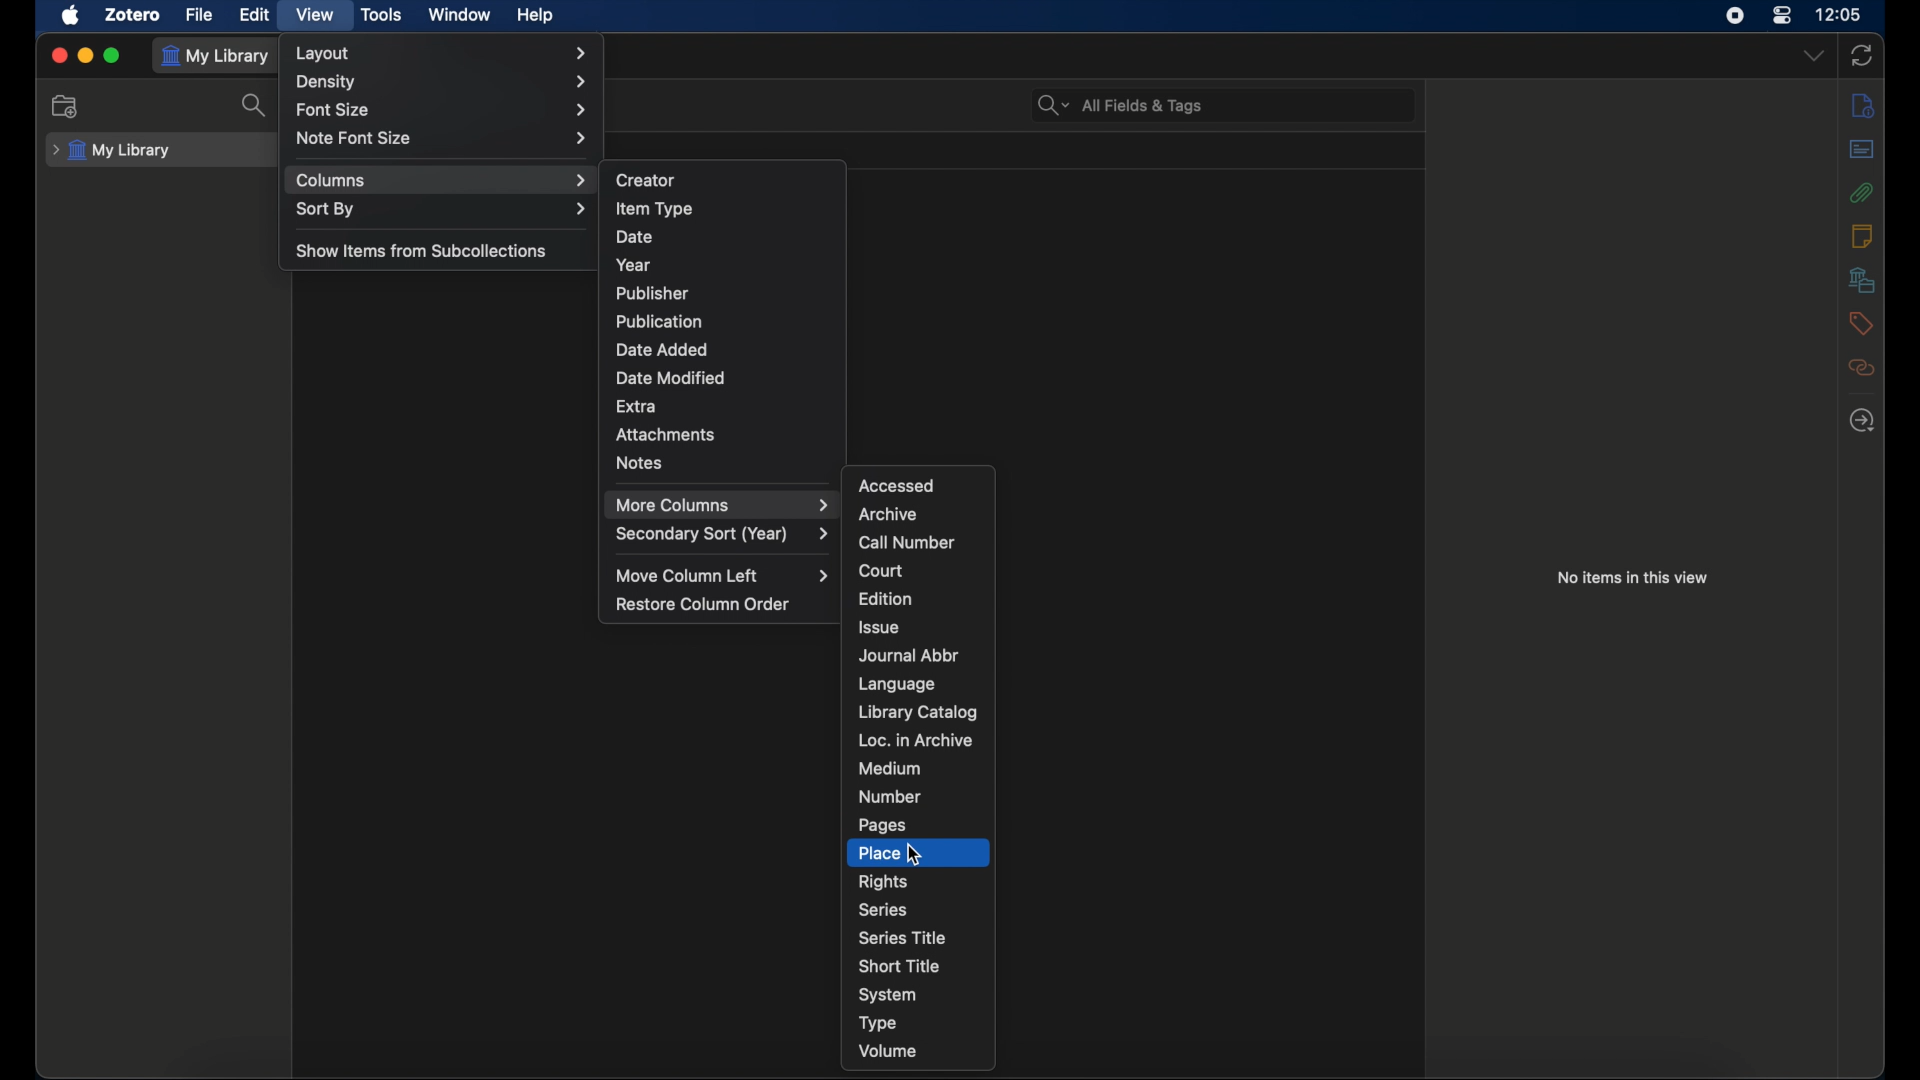 This screenshot has height=1080, width=1920. What do you see at coordinates (1814, 55) in the screenshot?
I see `dropdown` at bounding box center [1814, 55].